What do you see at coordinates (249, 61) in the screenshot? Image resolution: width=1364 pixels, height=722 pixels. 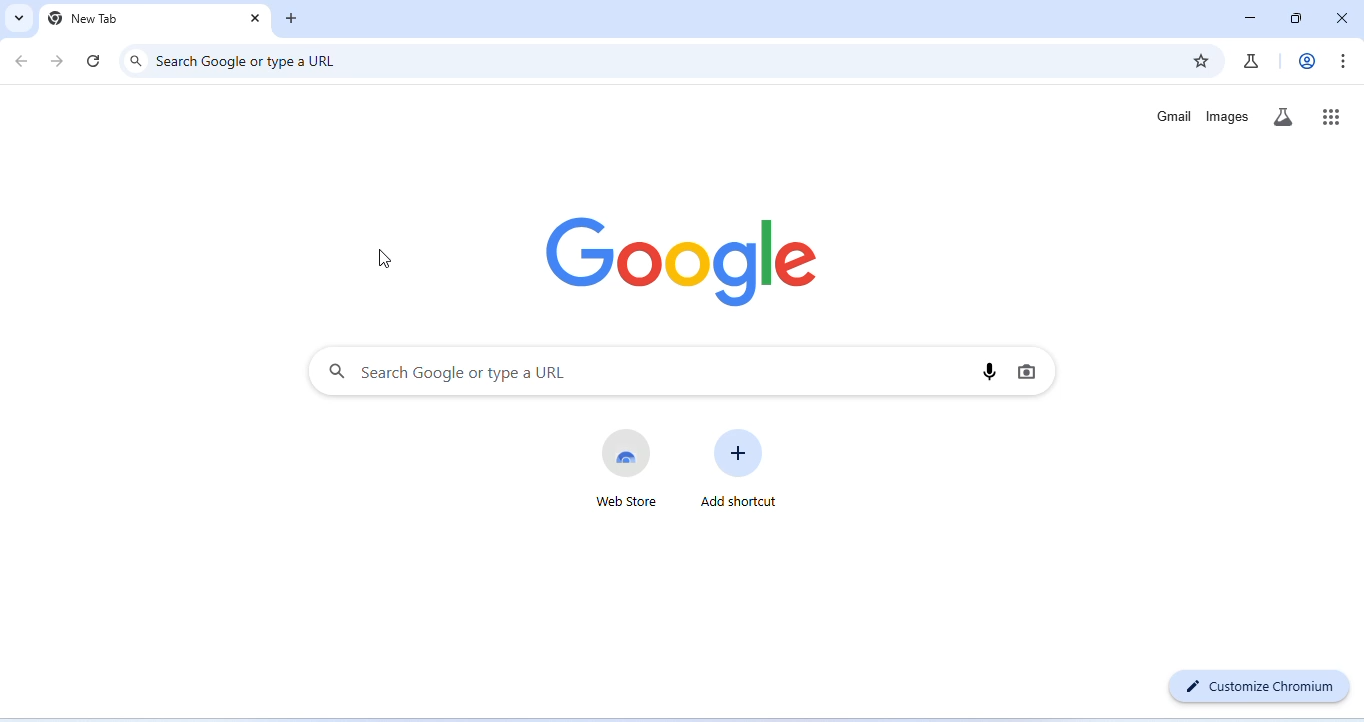 I see `search google or type a URL` at bounding box center [249, 61].